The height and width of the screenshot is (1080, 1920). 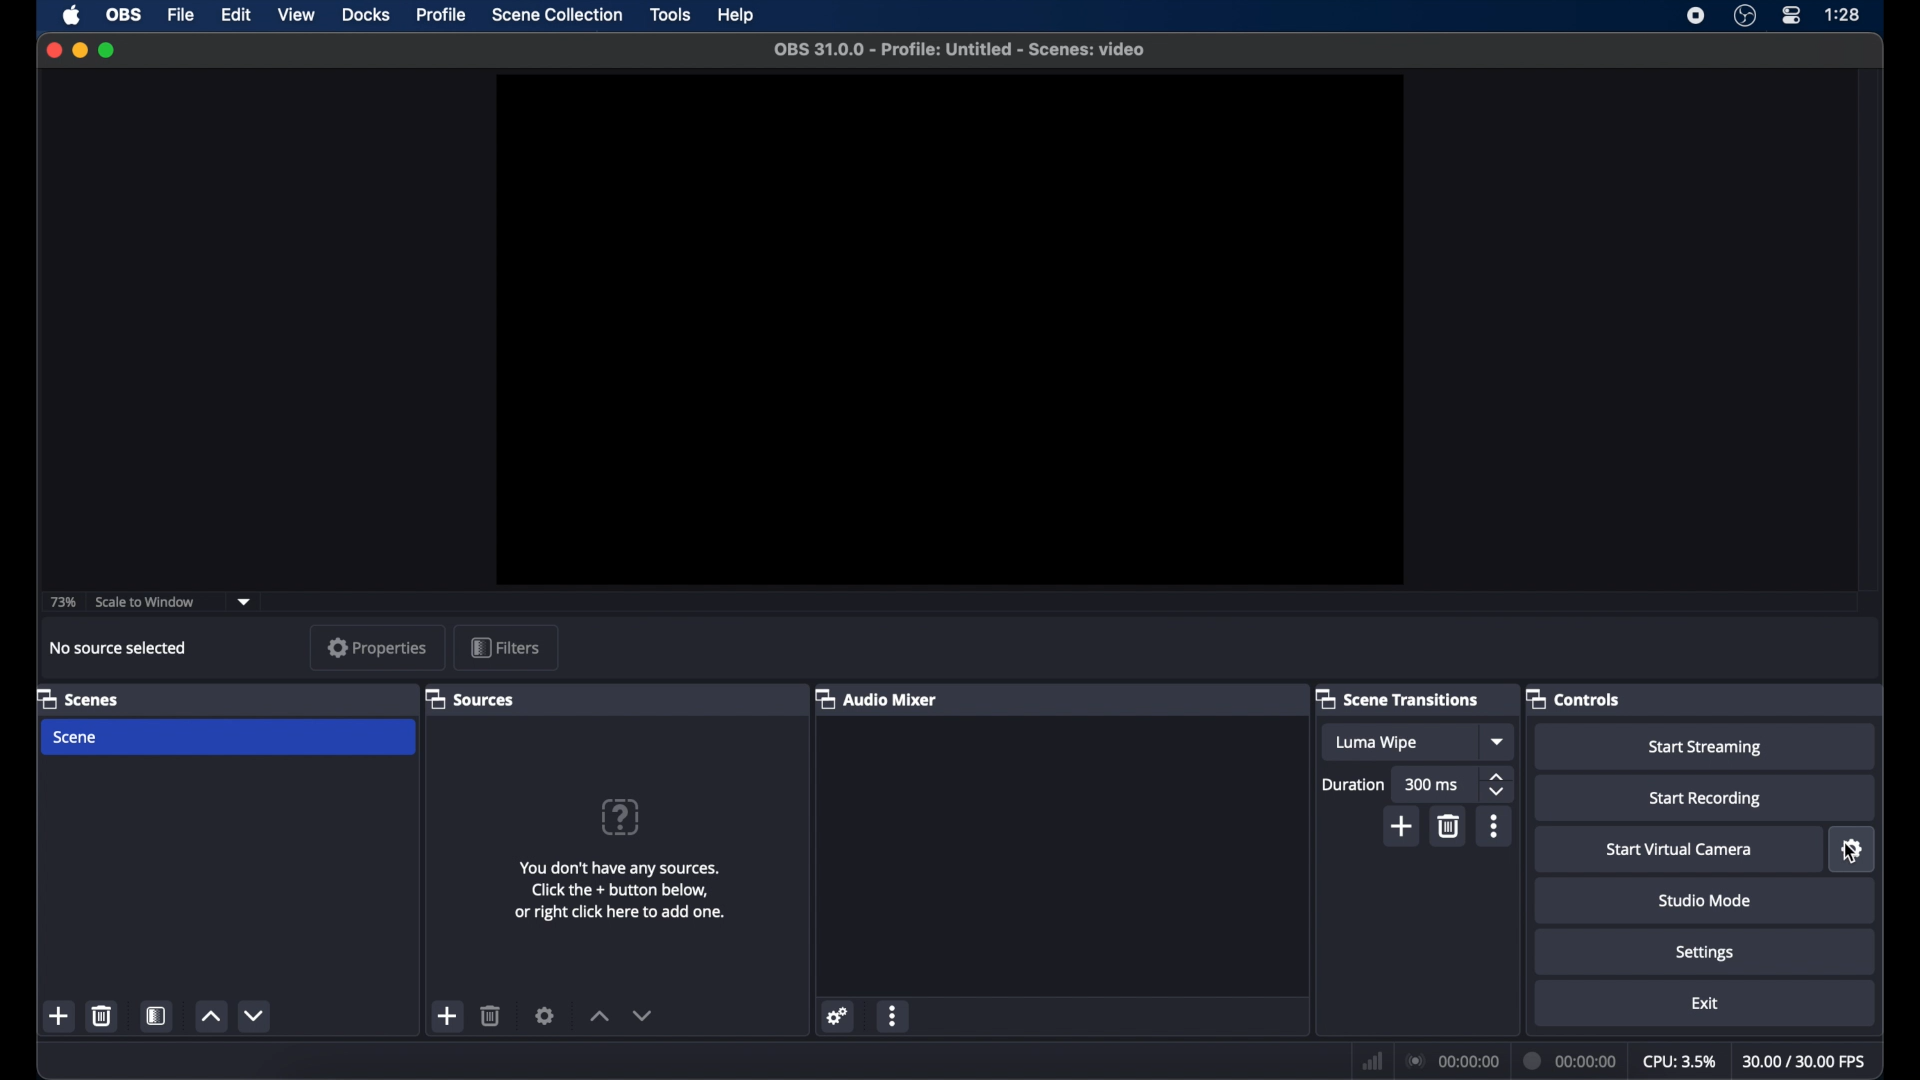 What do you see at coordinates (235, 16) in the screenshot?
I see `edit` at bounding box center [235, 16].